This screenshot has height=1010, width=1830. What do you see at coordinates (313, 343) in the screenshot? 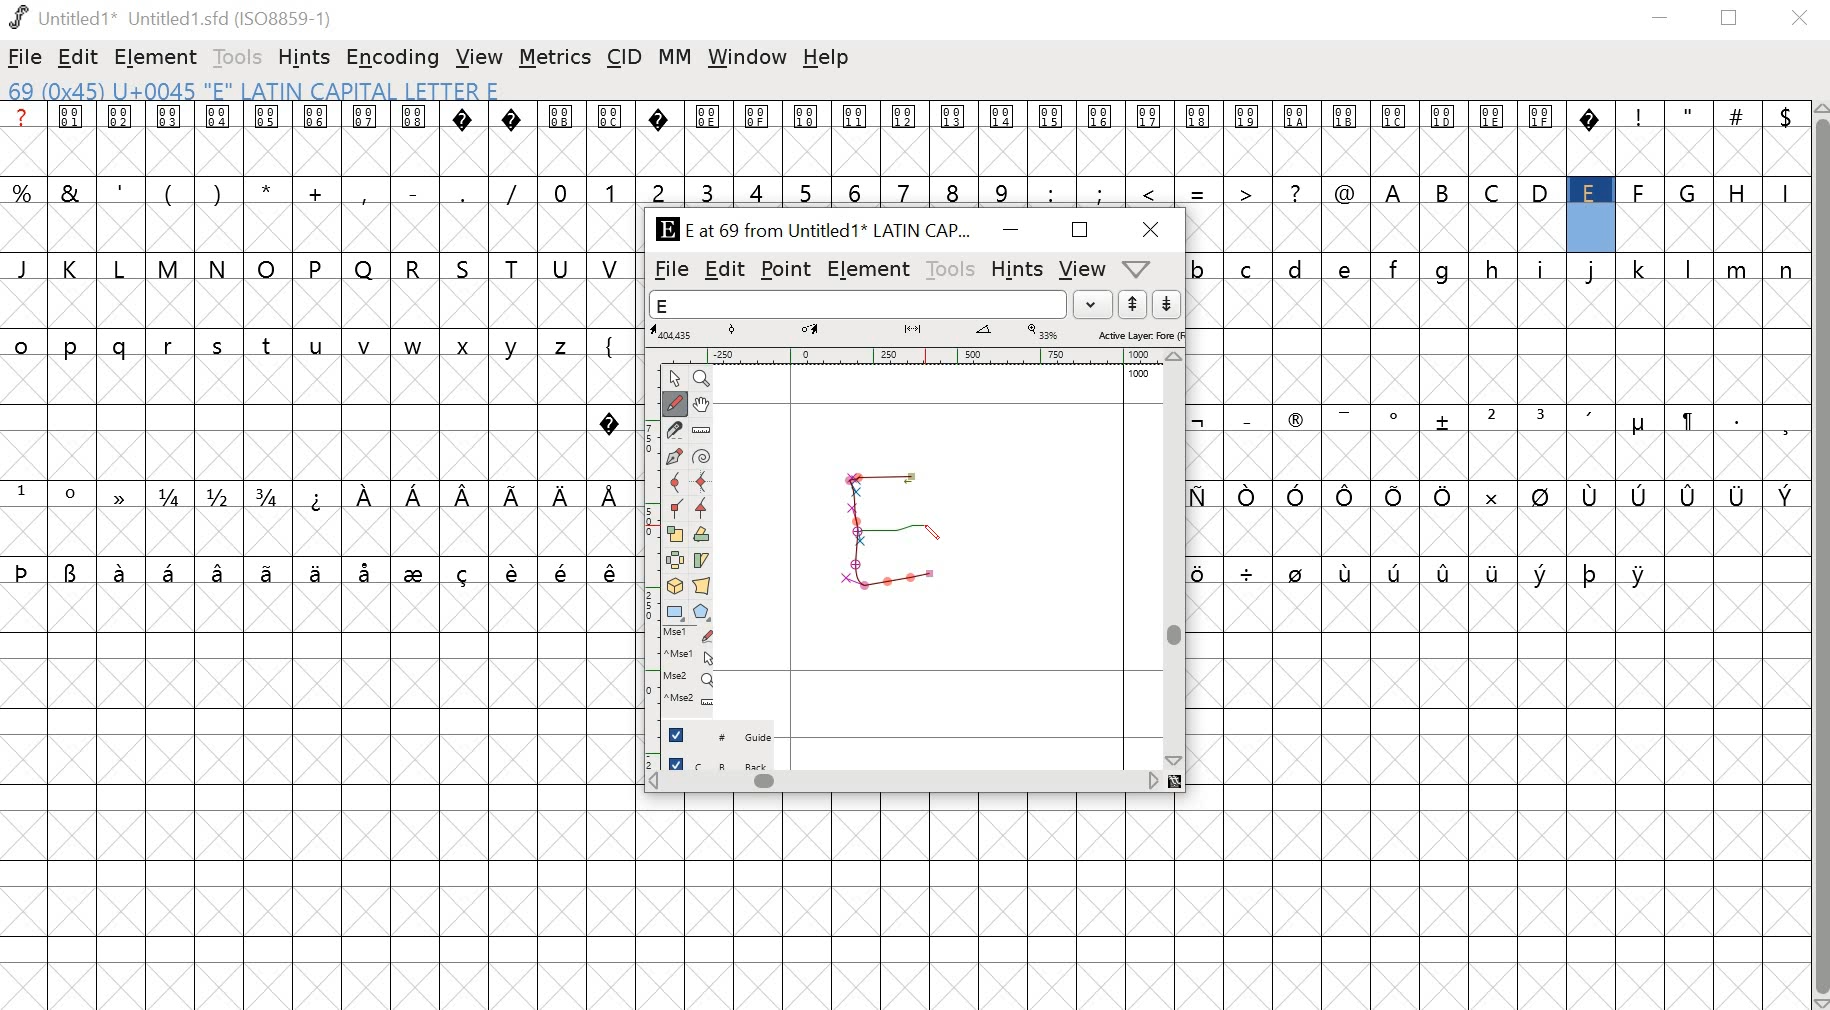
I see `lowercase alphabets and symbol` at bounding box center [313, 343].